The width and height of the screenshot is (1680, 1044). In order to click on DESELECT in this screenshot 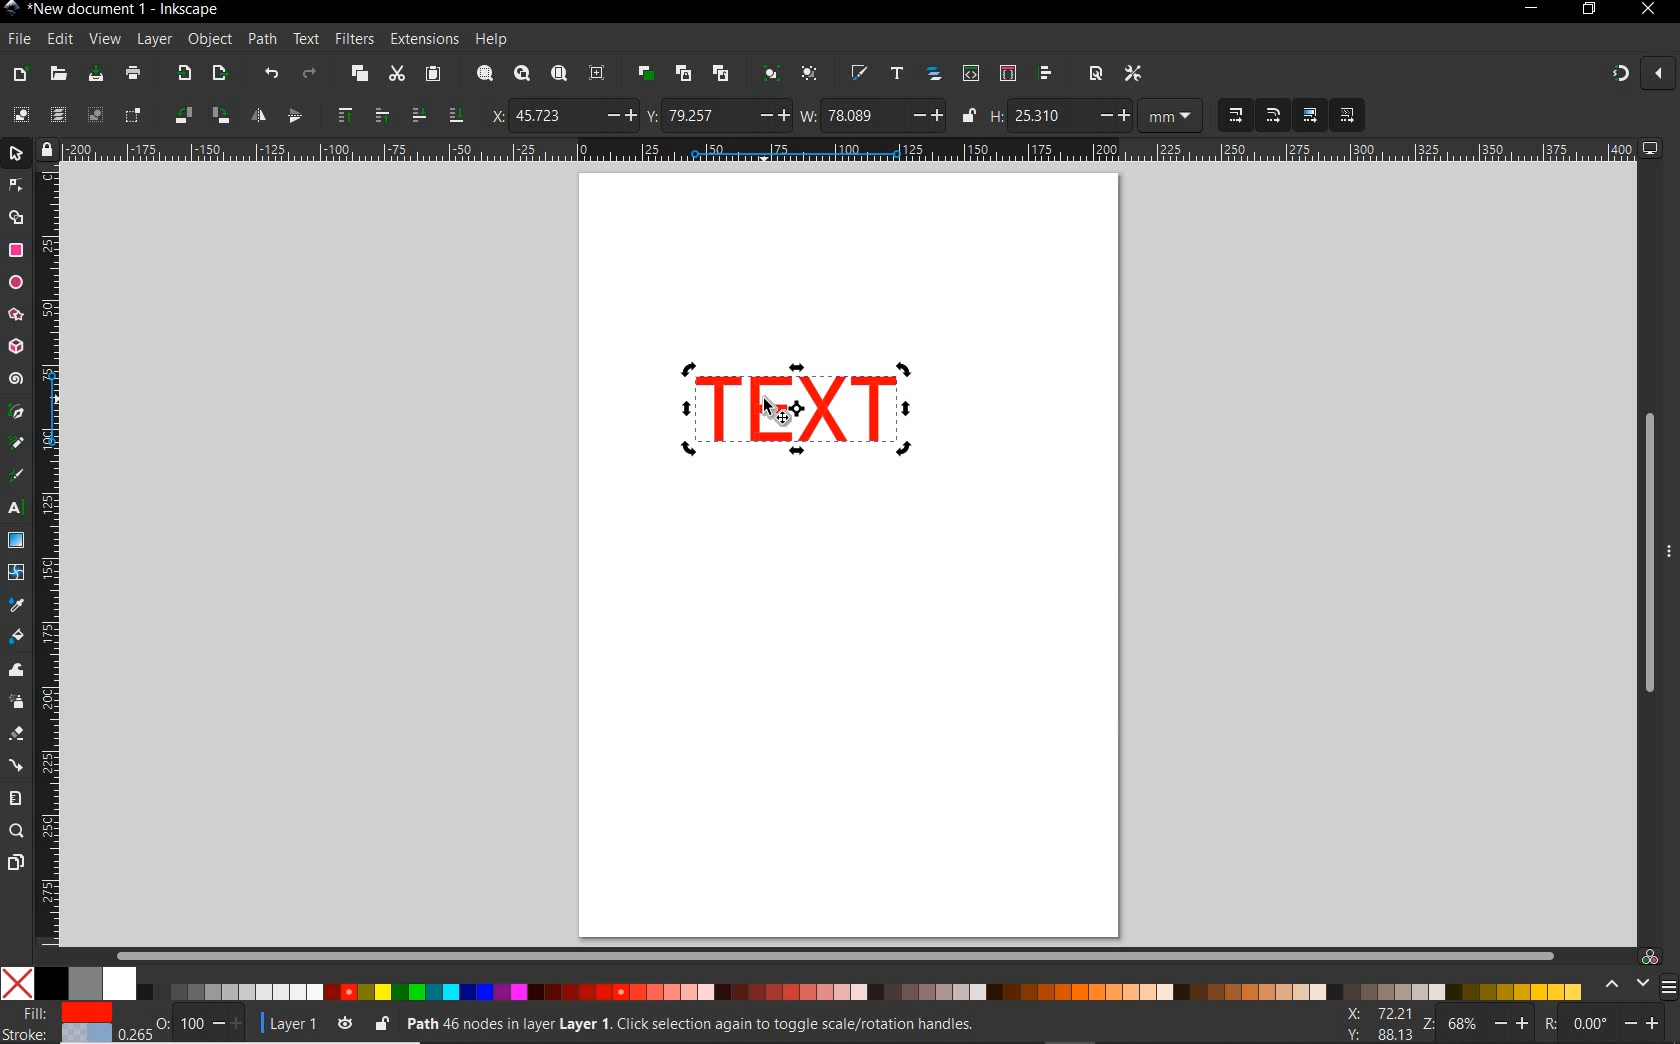, I will do `click(93, 114)`.